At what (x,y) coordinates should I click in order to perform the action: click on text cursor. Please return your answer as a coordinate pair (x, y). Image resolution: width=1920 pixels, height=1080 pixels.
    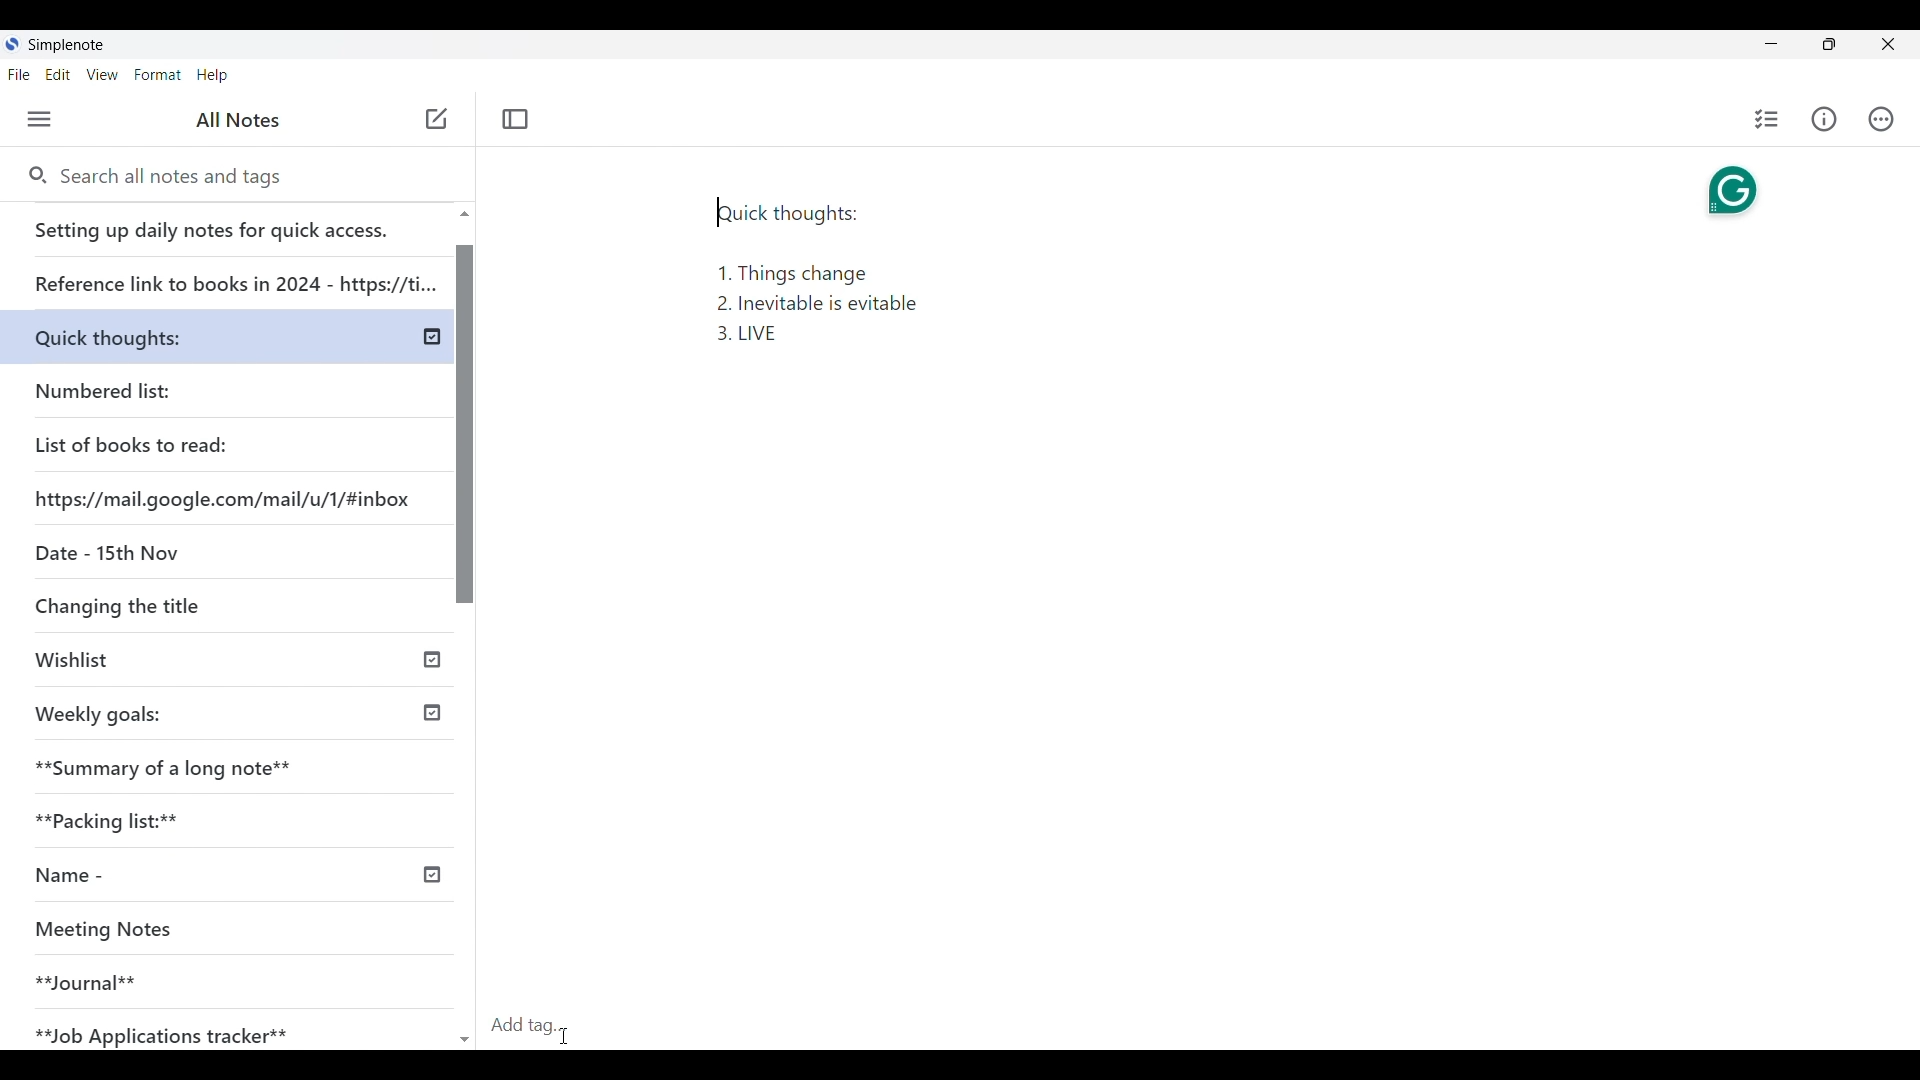
    Looking at the image, I should click on (718, 212).